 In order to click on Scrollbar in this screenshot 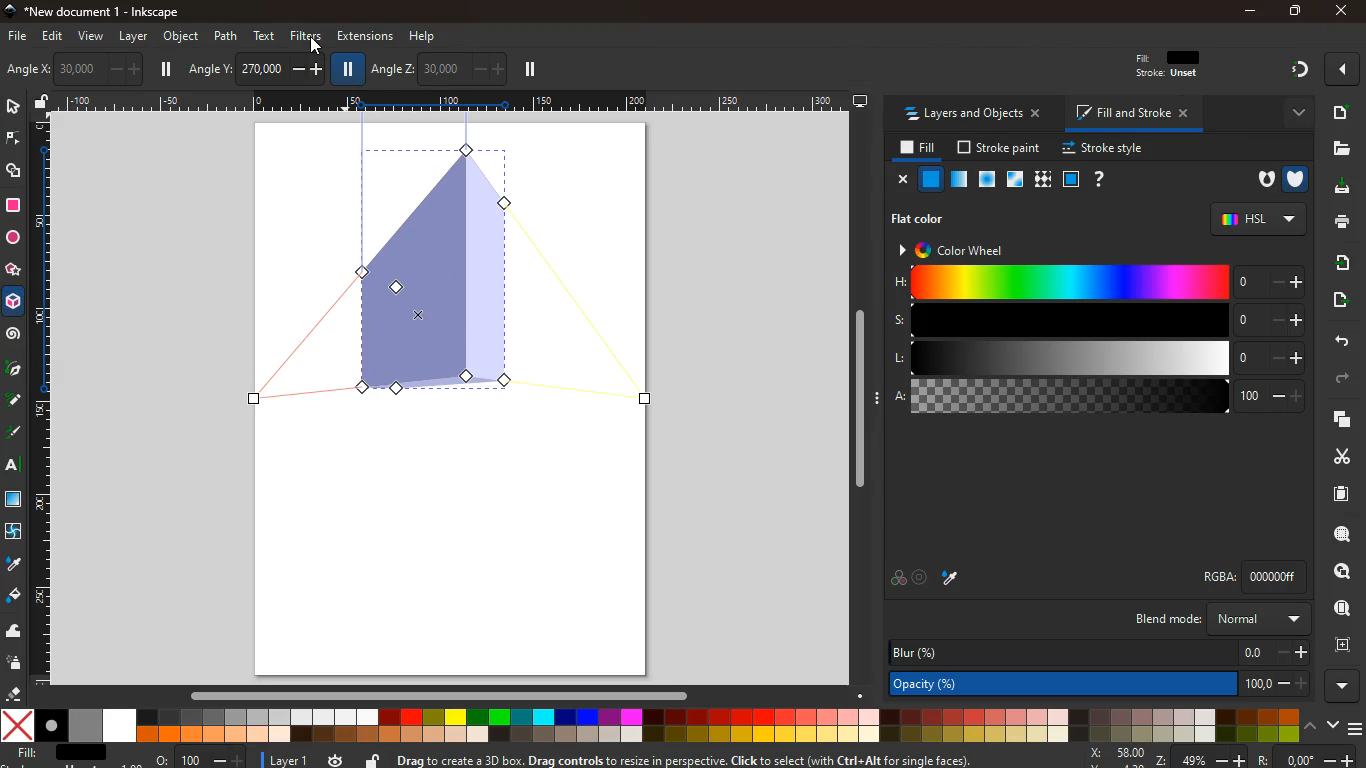, I will do `click(859, 395)`.